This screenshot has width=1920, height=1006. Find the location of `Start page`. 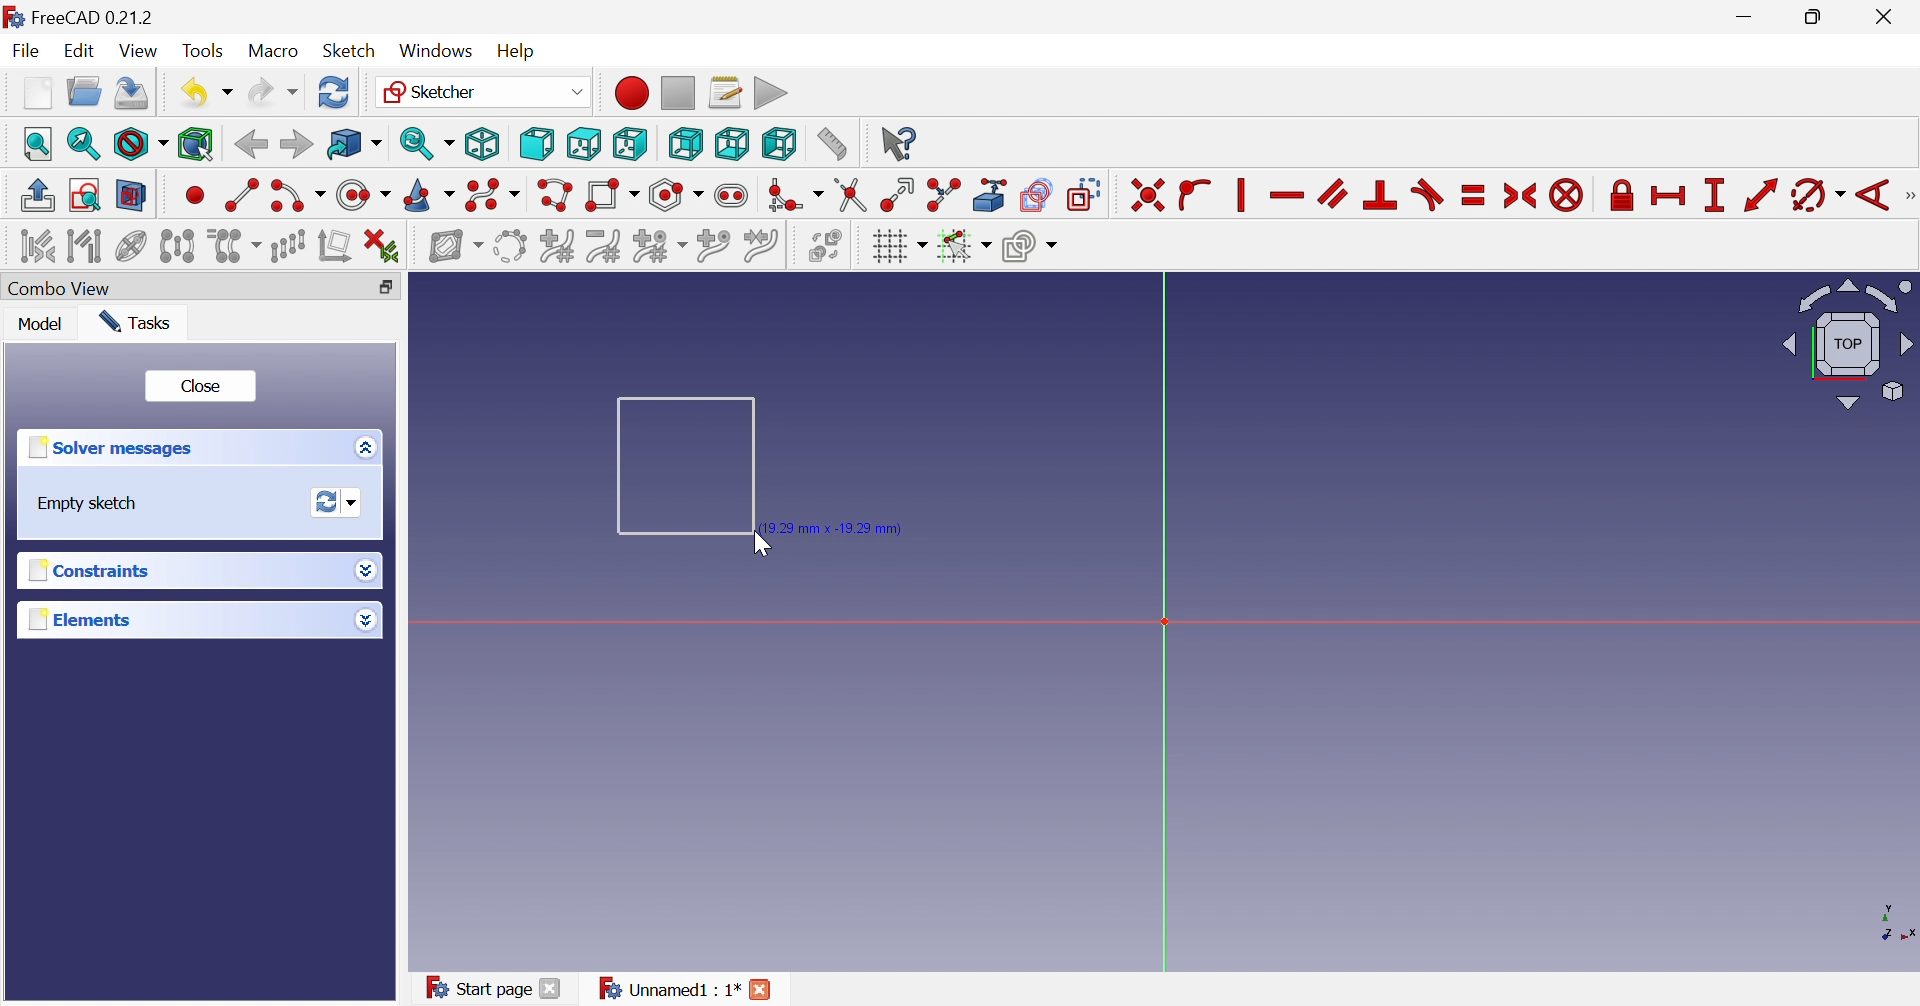

Start page is located at coordinates (477, 986).